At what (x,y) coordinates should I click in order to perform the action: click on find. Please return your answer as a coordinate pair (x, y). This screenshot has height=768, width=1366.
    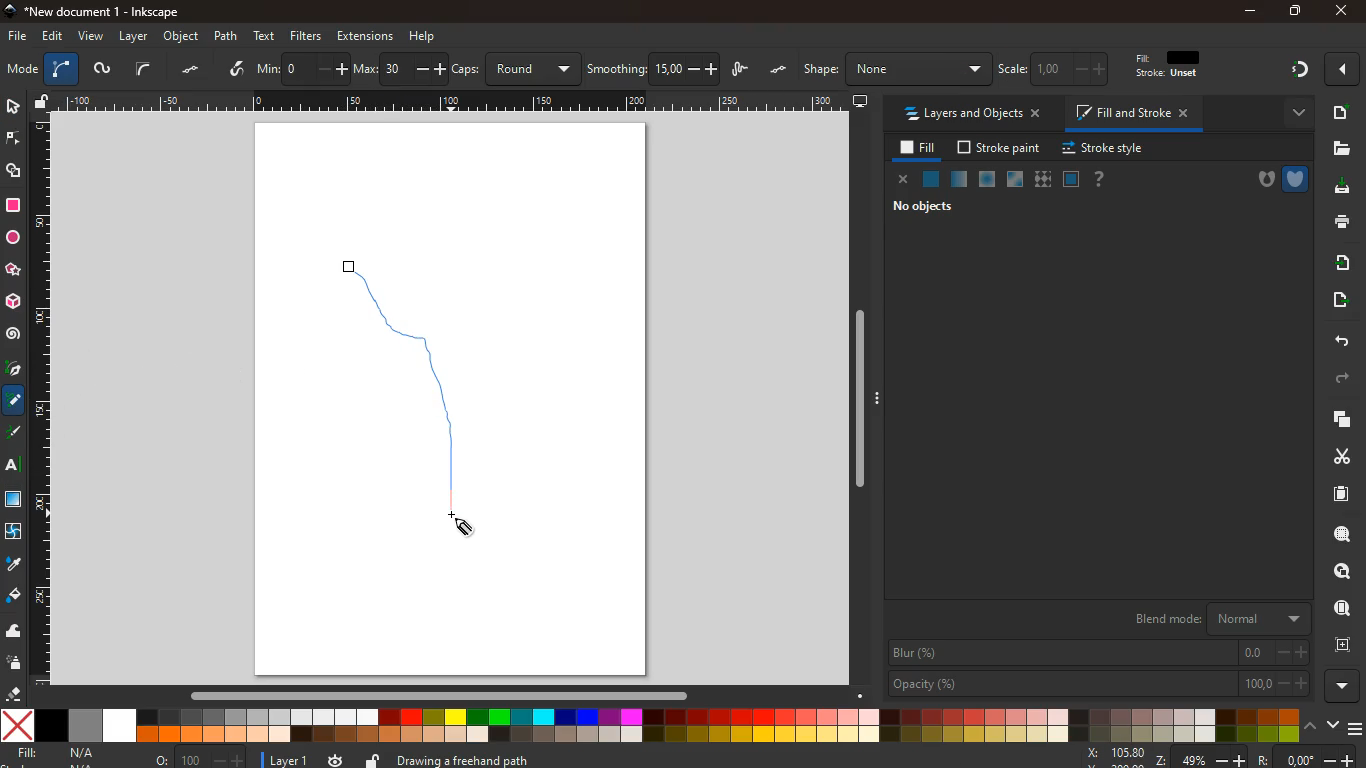
    Looking at the image, I should click on (1335, 572).